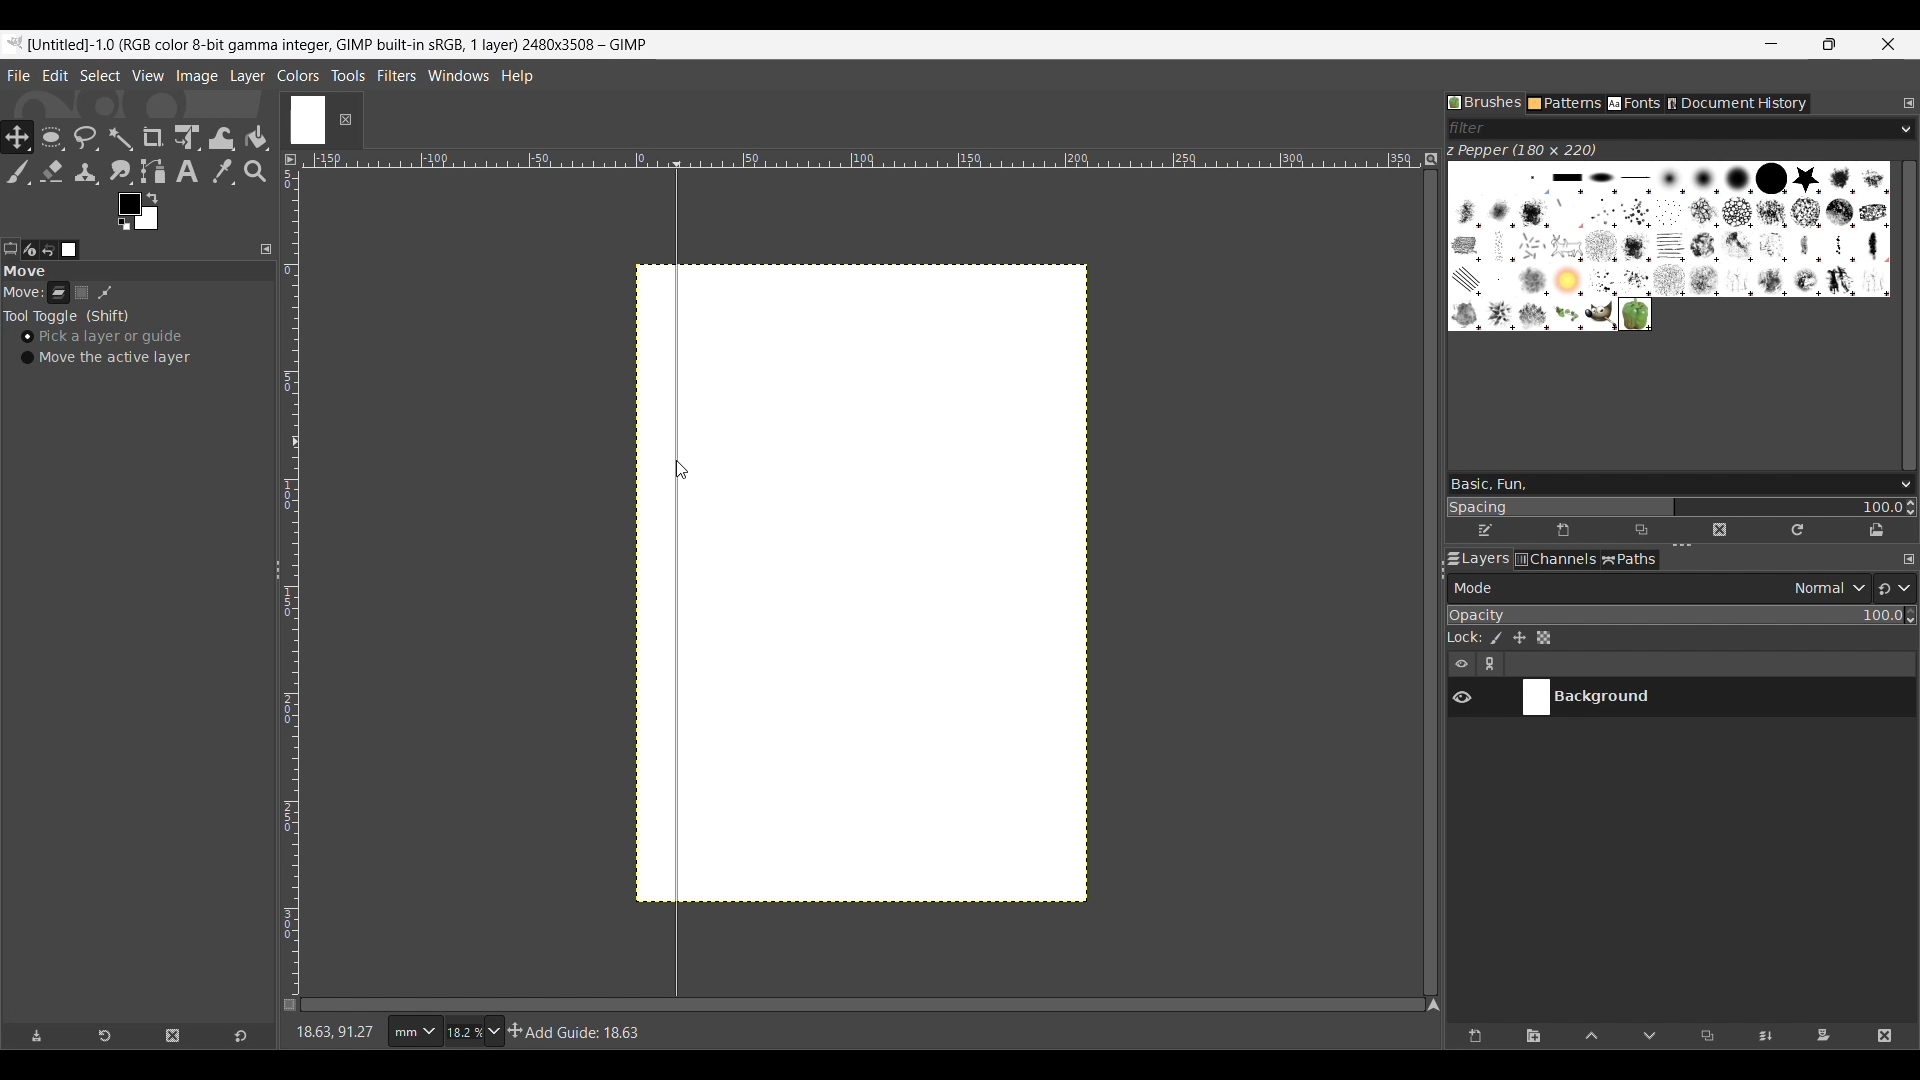  What do you see at coordinates (18, 76) in the screenshot?
I see `File menu` at bounding box center [18, 76].